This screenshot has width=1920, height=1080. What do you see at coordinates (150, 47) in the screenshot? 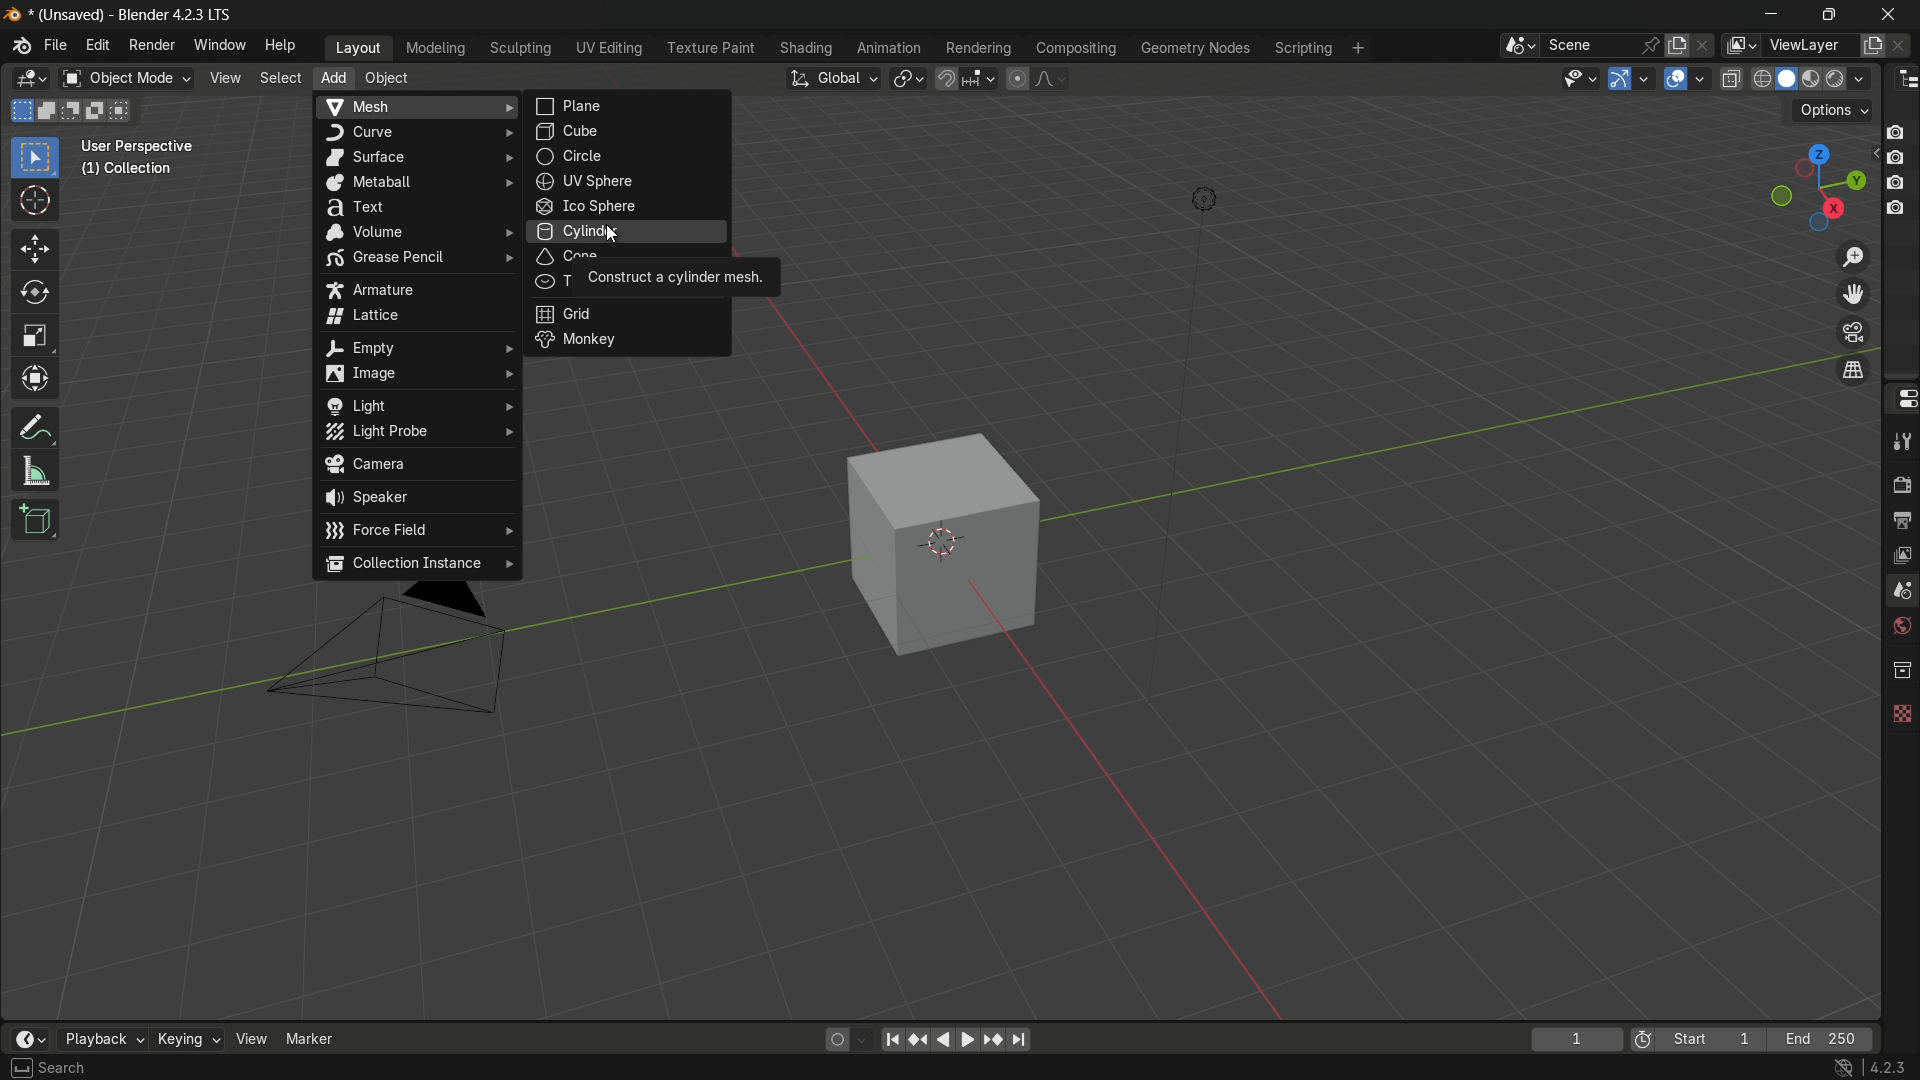
I see `render menu` at bounding box center [150, 47].